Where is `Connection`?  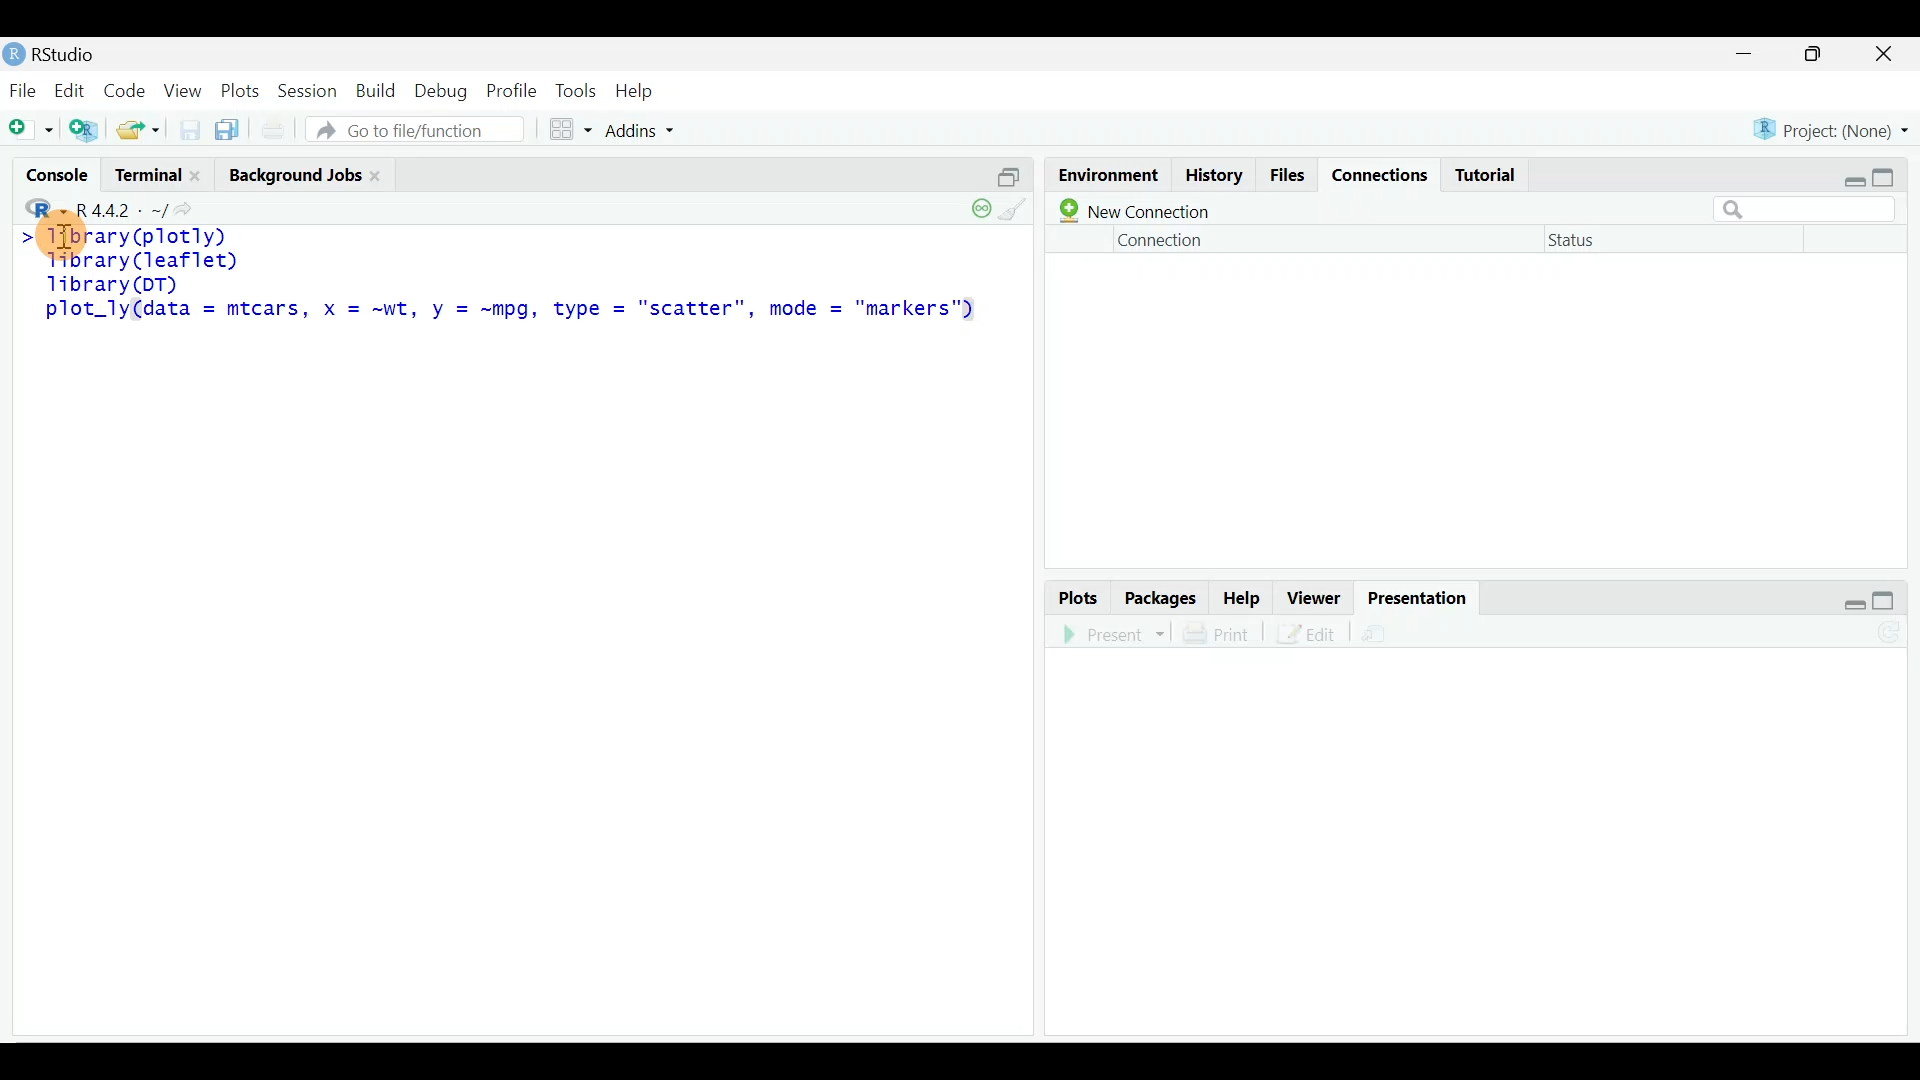 Connection is located at coordinates (1158, 244).